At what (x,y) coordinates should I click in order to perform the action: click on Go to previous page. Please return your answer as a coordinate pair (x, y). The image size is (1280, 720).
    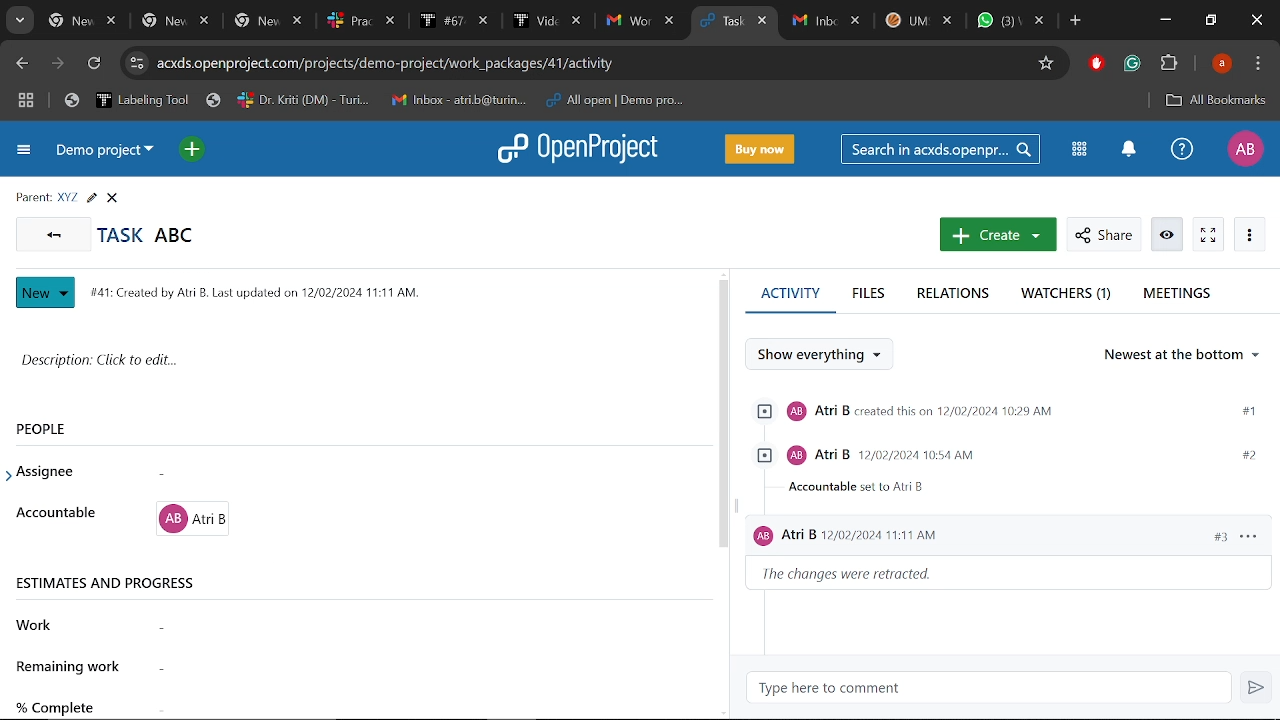
    Looking at the image, I should click on (52, 233).